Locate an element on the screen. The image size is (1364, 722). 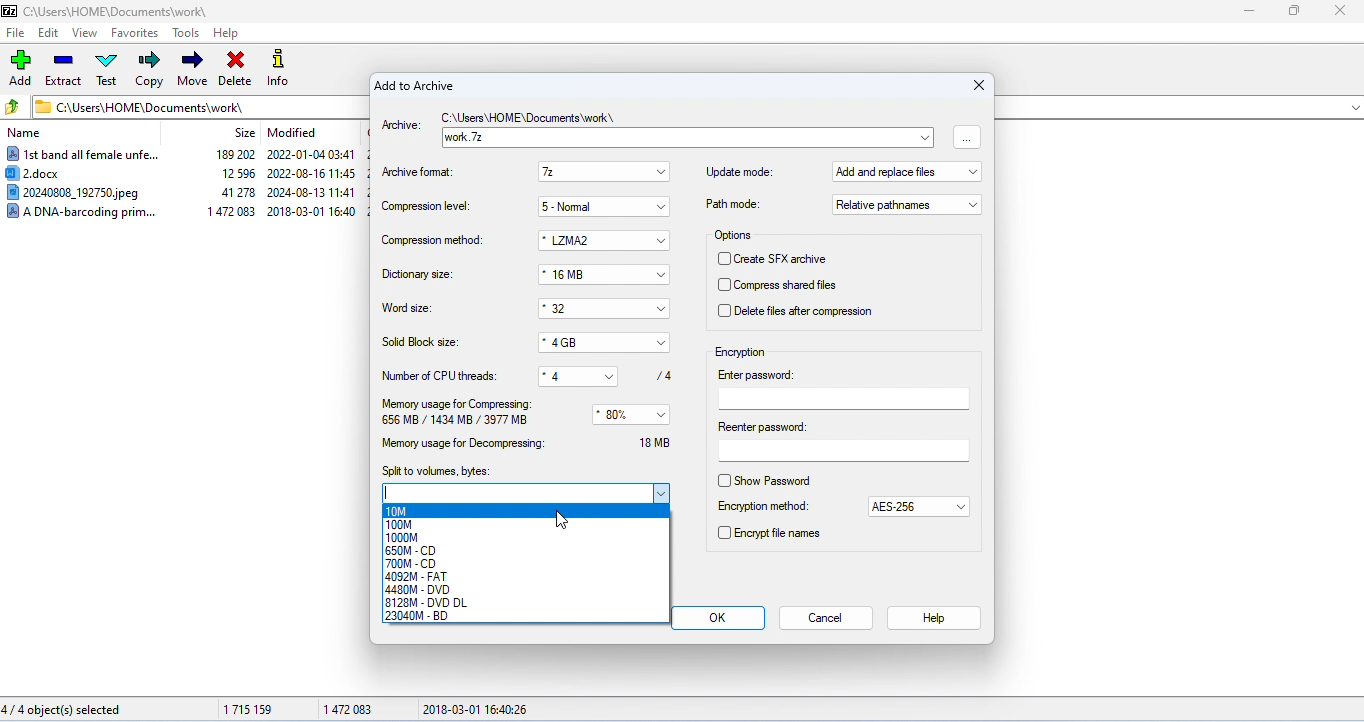
AES-256 is located at coordinates (907, 508).